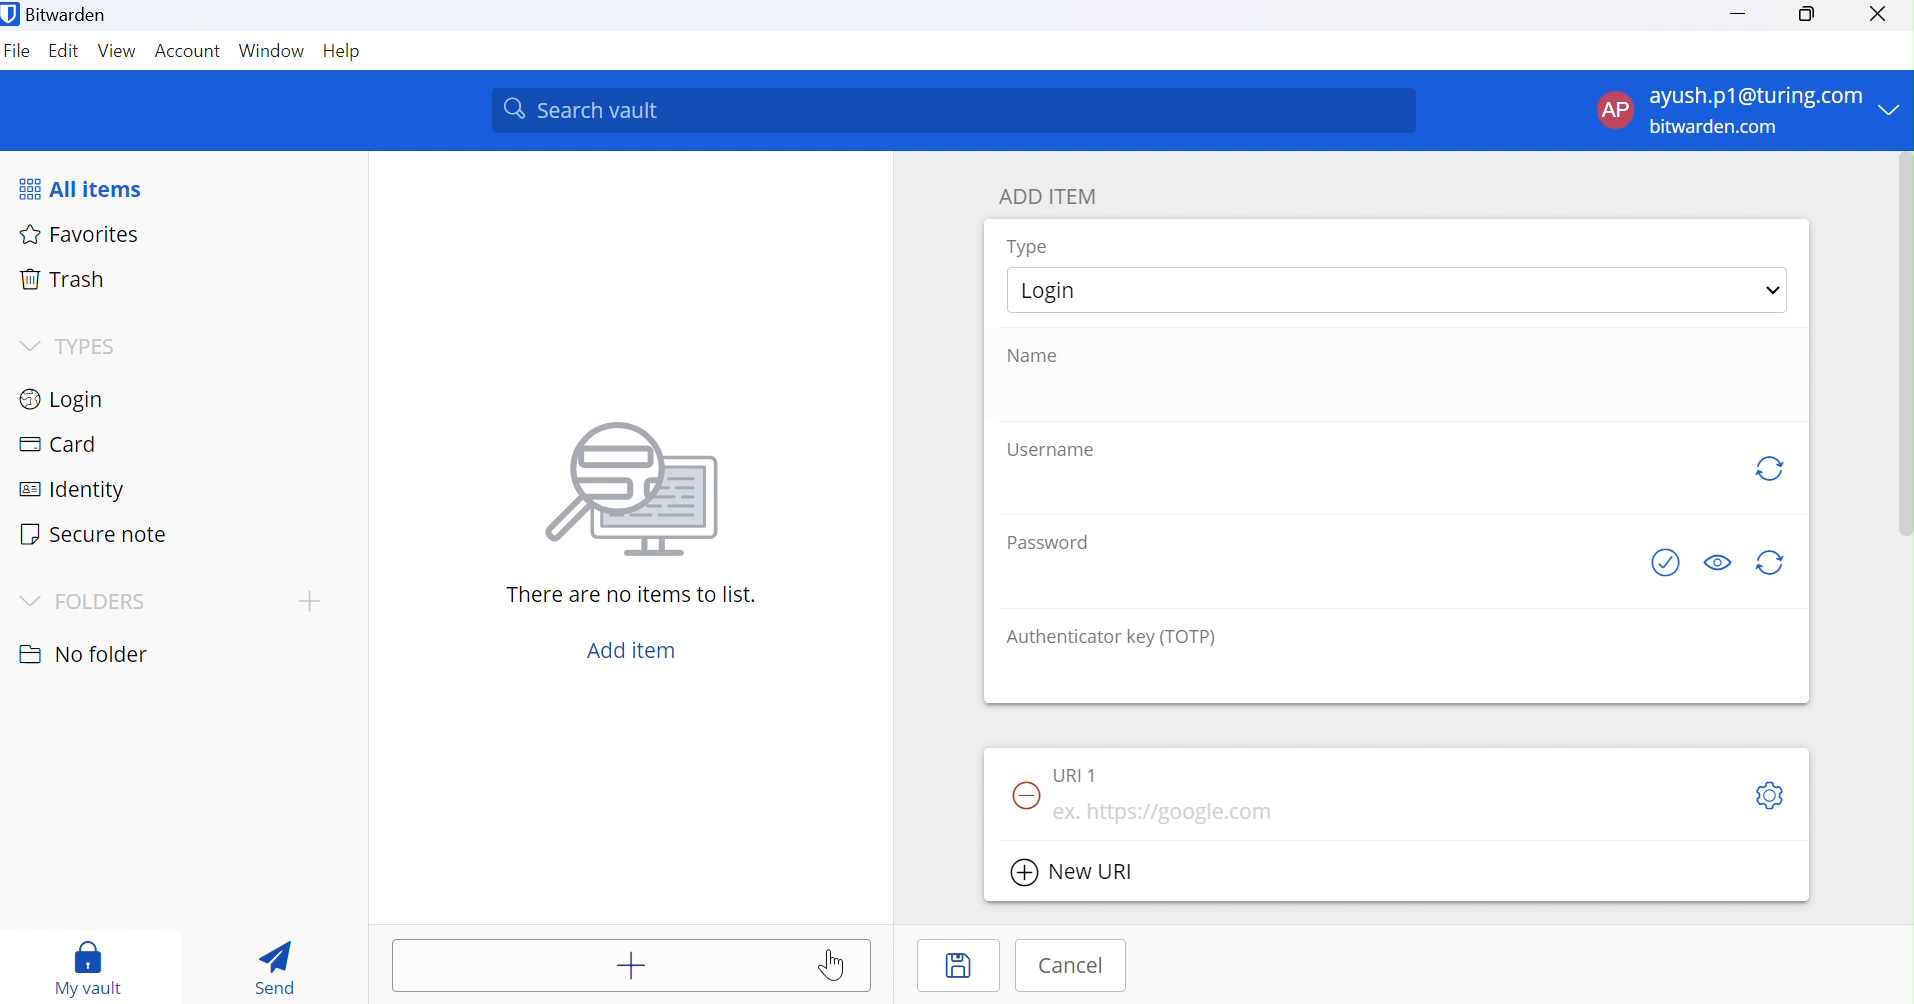  What do you see at coordinates (1173, 815) in the screenshot?
I see `https://google ta` at bounding box center [1173, 815].